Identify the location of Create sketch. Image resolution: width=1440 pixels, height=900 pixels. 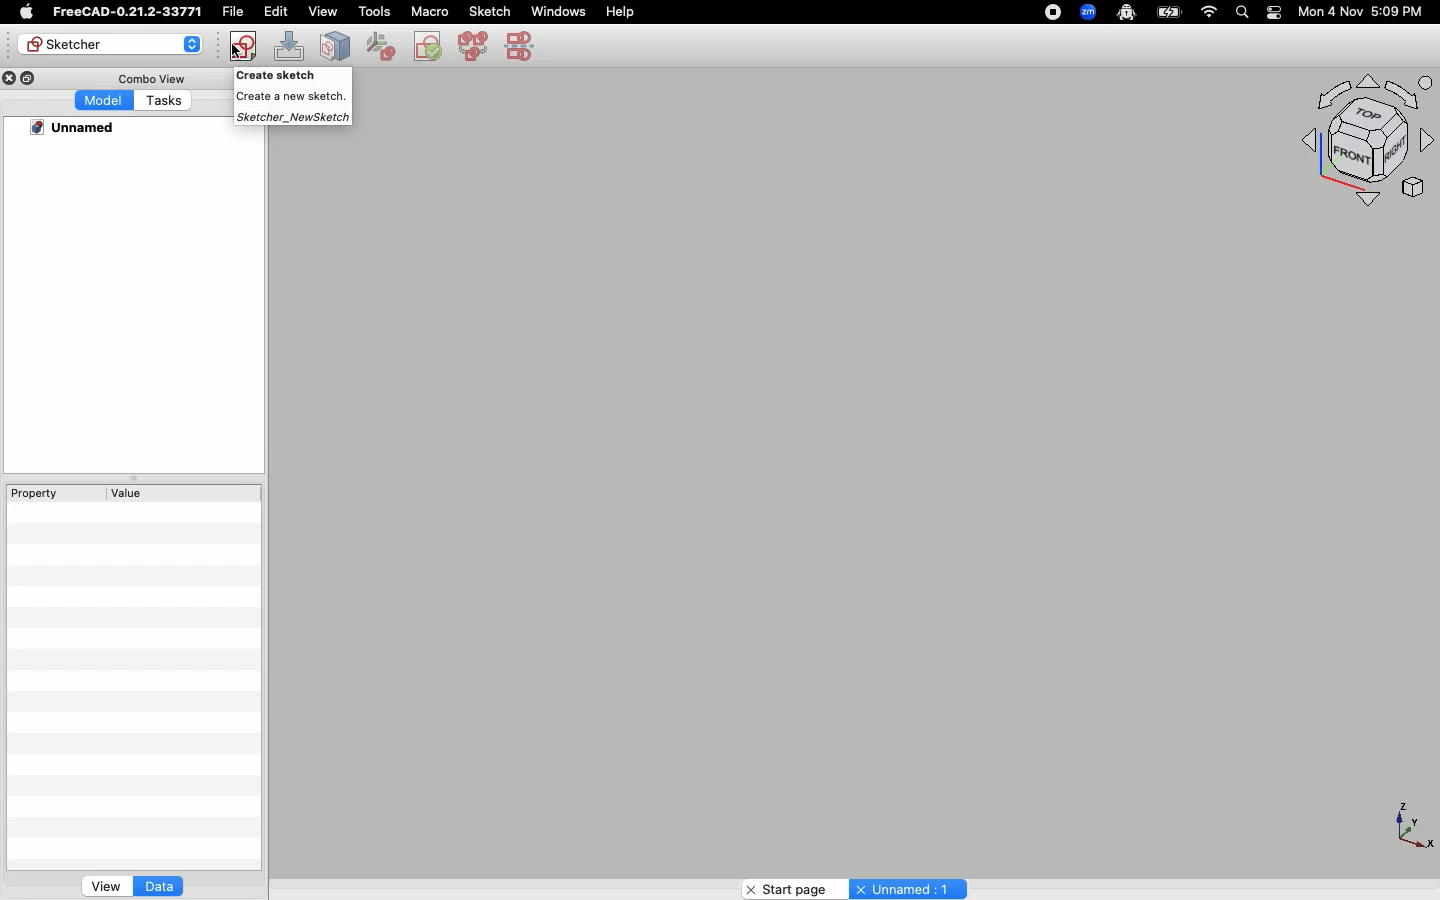
(243, 44).